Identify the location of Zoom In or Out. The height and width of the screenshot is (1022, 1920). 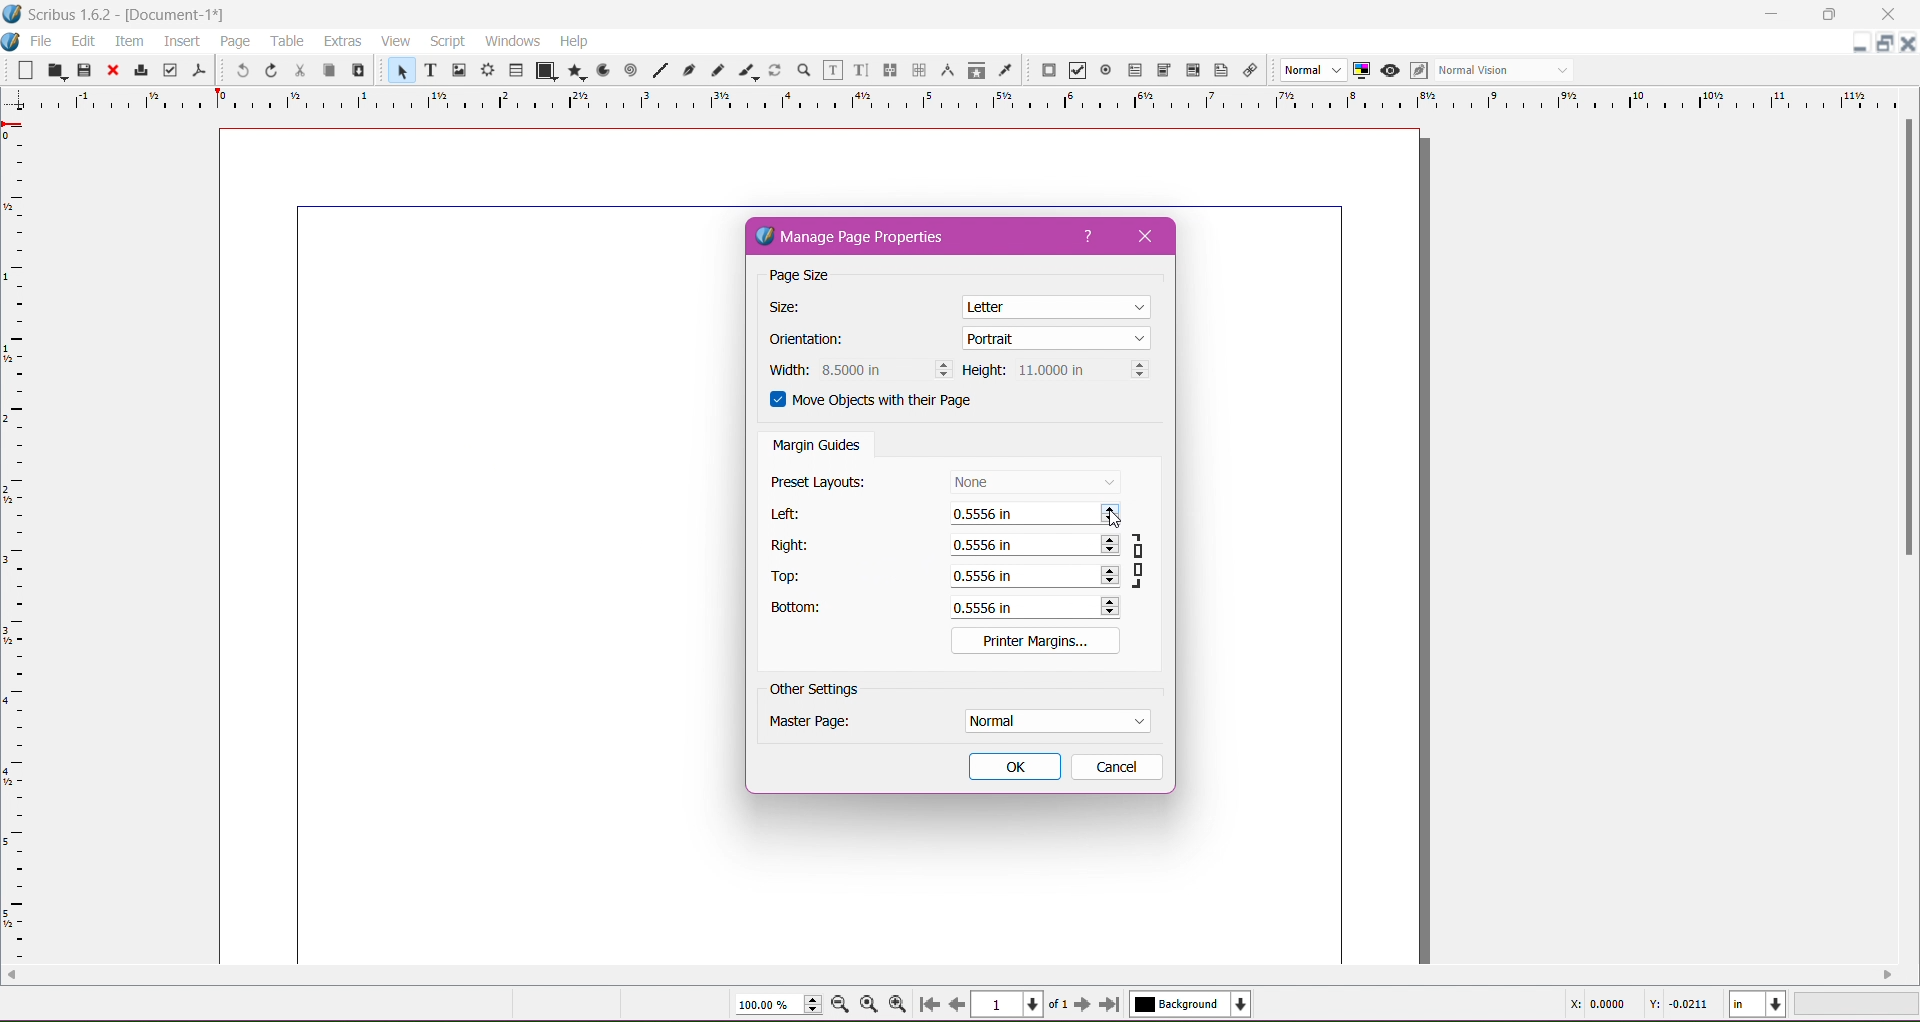
(802, 71).